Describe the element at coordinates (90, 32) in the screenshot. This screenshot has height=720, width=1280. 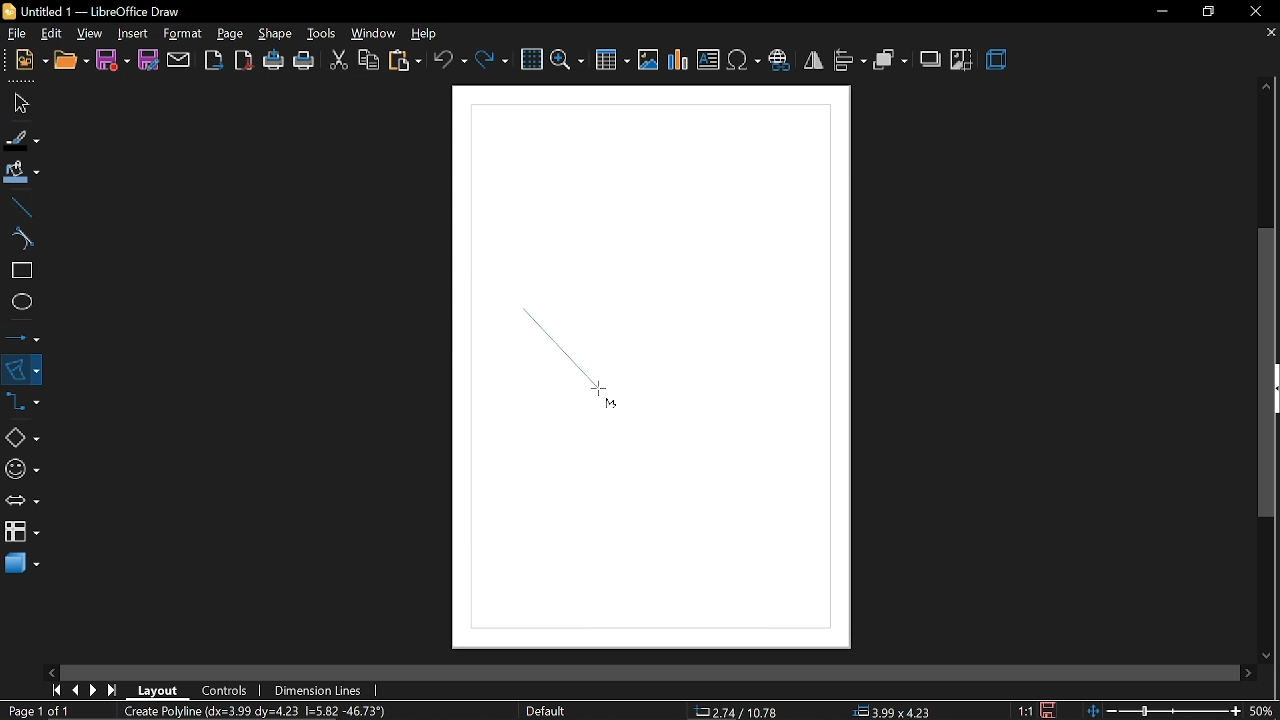
I see `view` at that location.